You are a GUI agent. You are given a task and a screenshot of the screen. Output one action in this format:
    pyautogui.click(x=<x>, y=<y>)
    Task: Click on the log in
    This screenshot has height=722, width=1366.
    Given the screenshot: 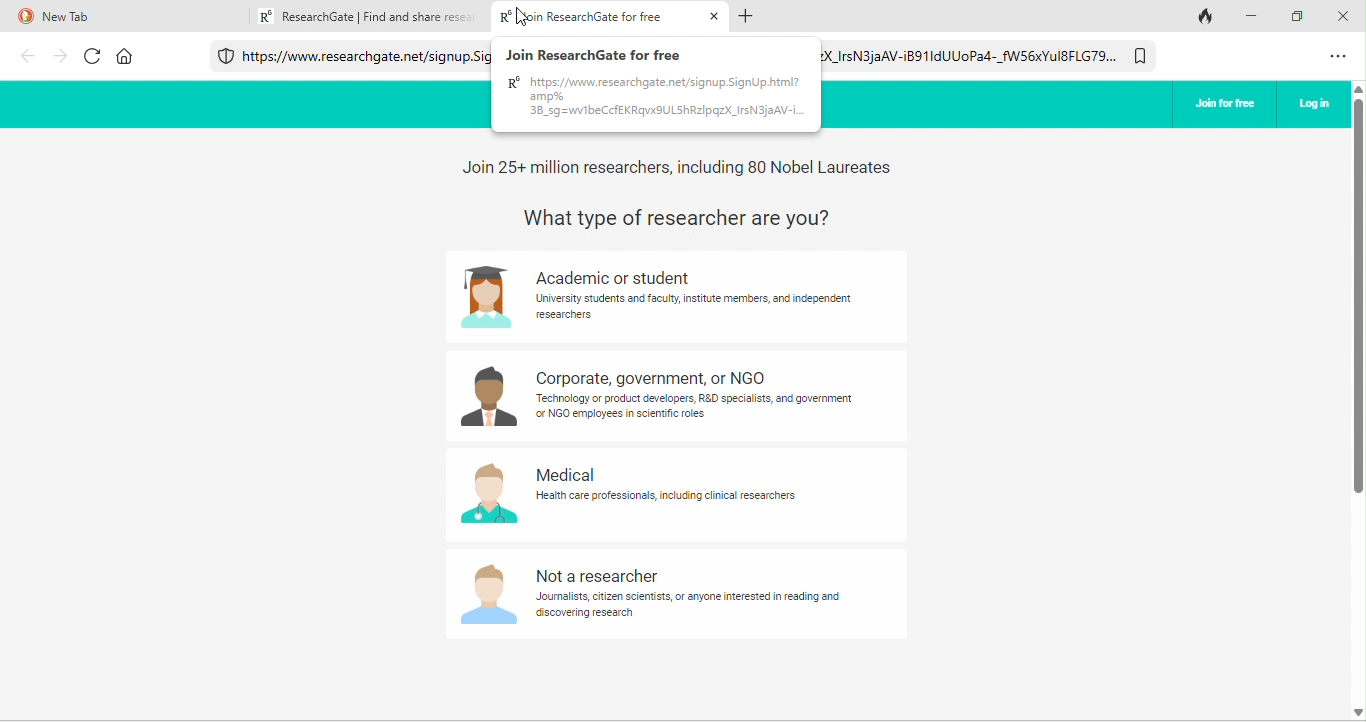 What is the action you would take?
    pyautogui.click(x=1314, y=104)
    